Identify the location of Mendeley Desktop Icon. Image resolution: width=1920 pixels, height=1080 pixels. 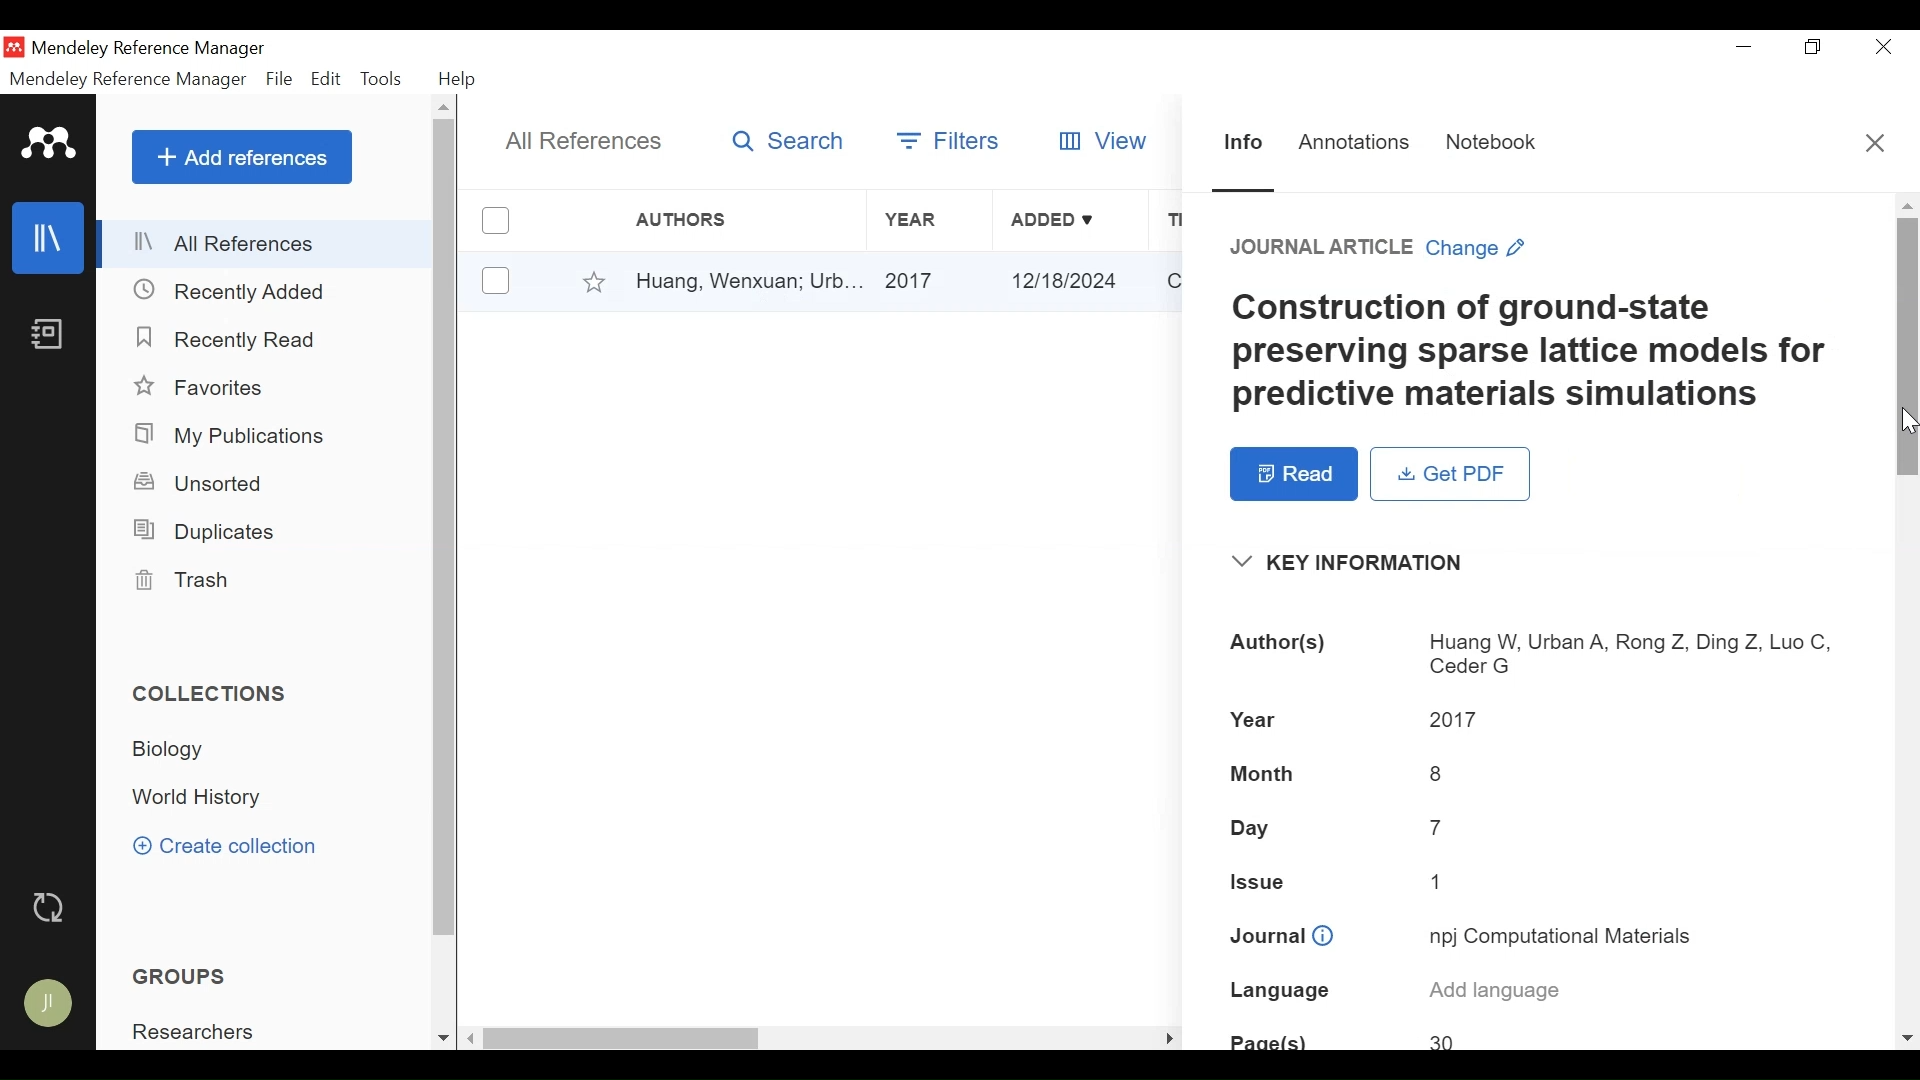
(14, 47).